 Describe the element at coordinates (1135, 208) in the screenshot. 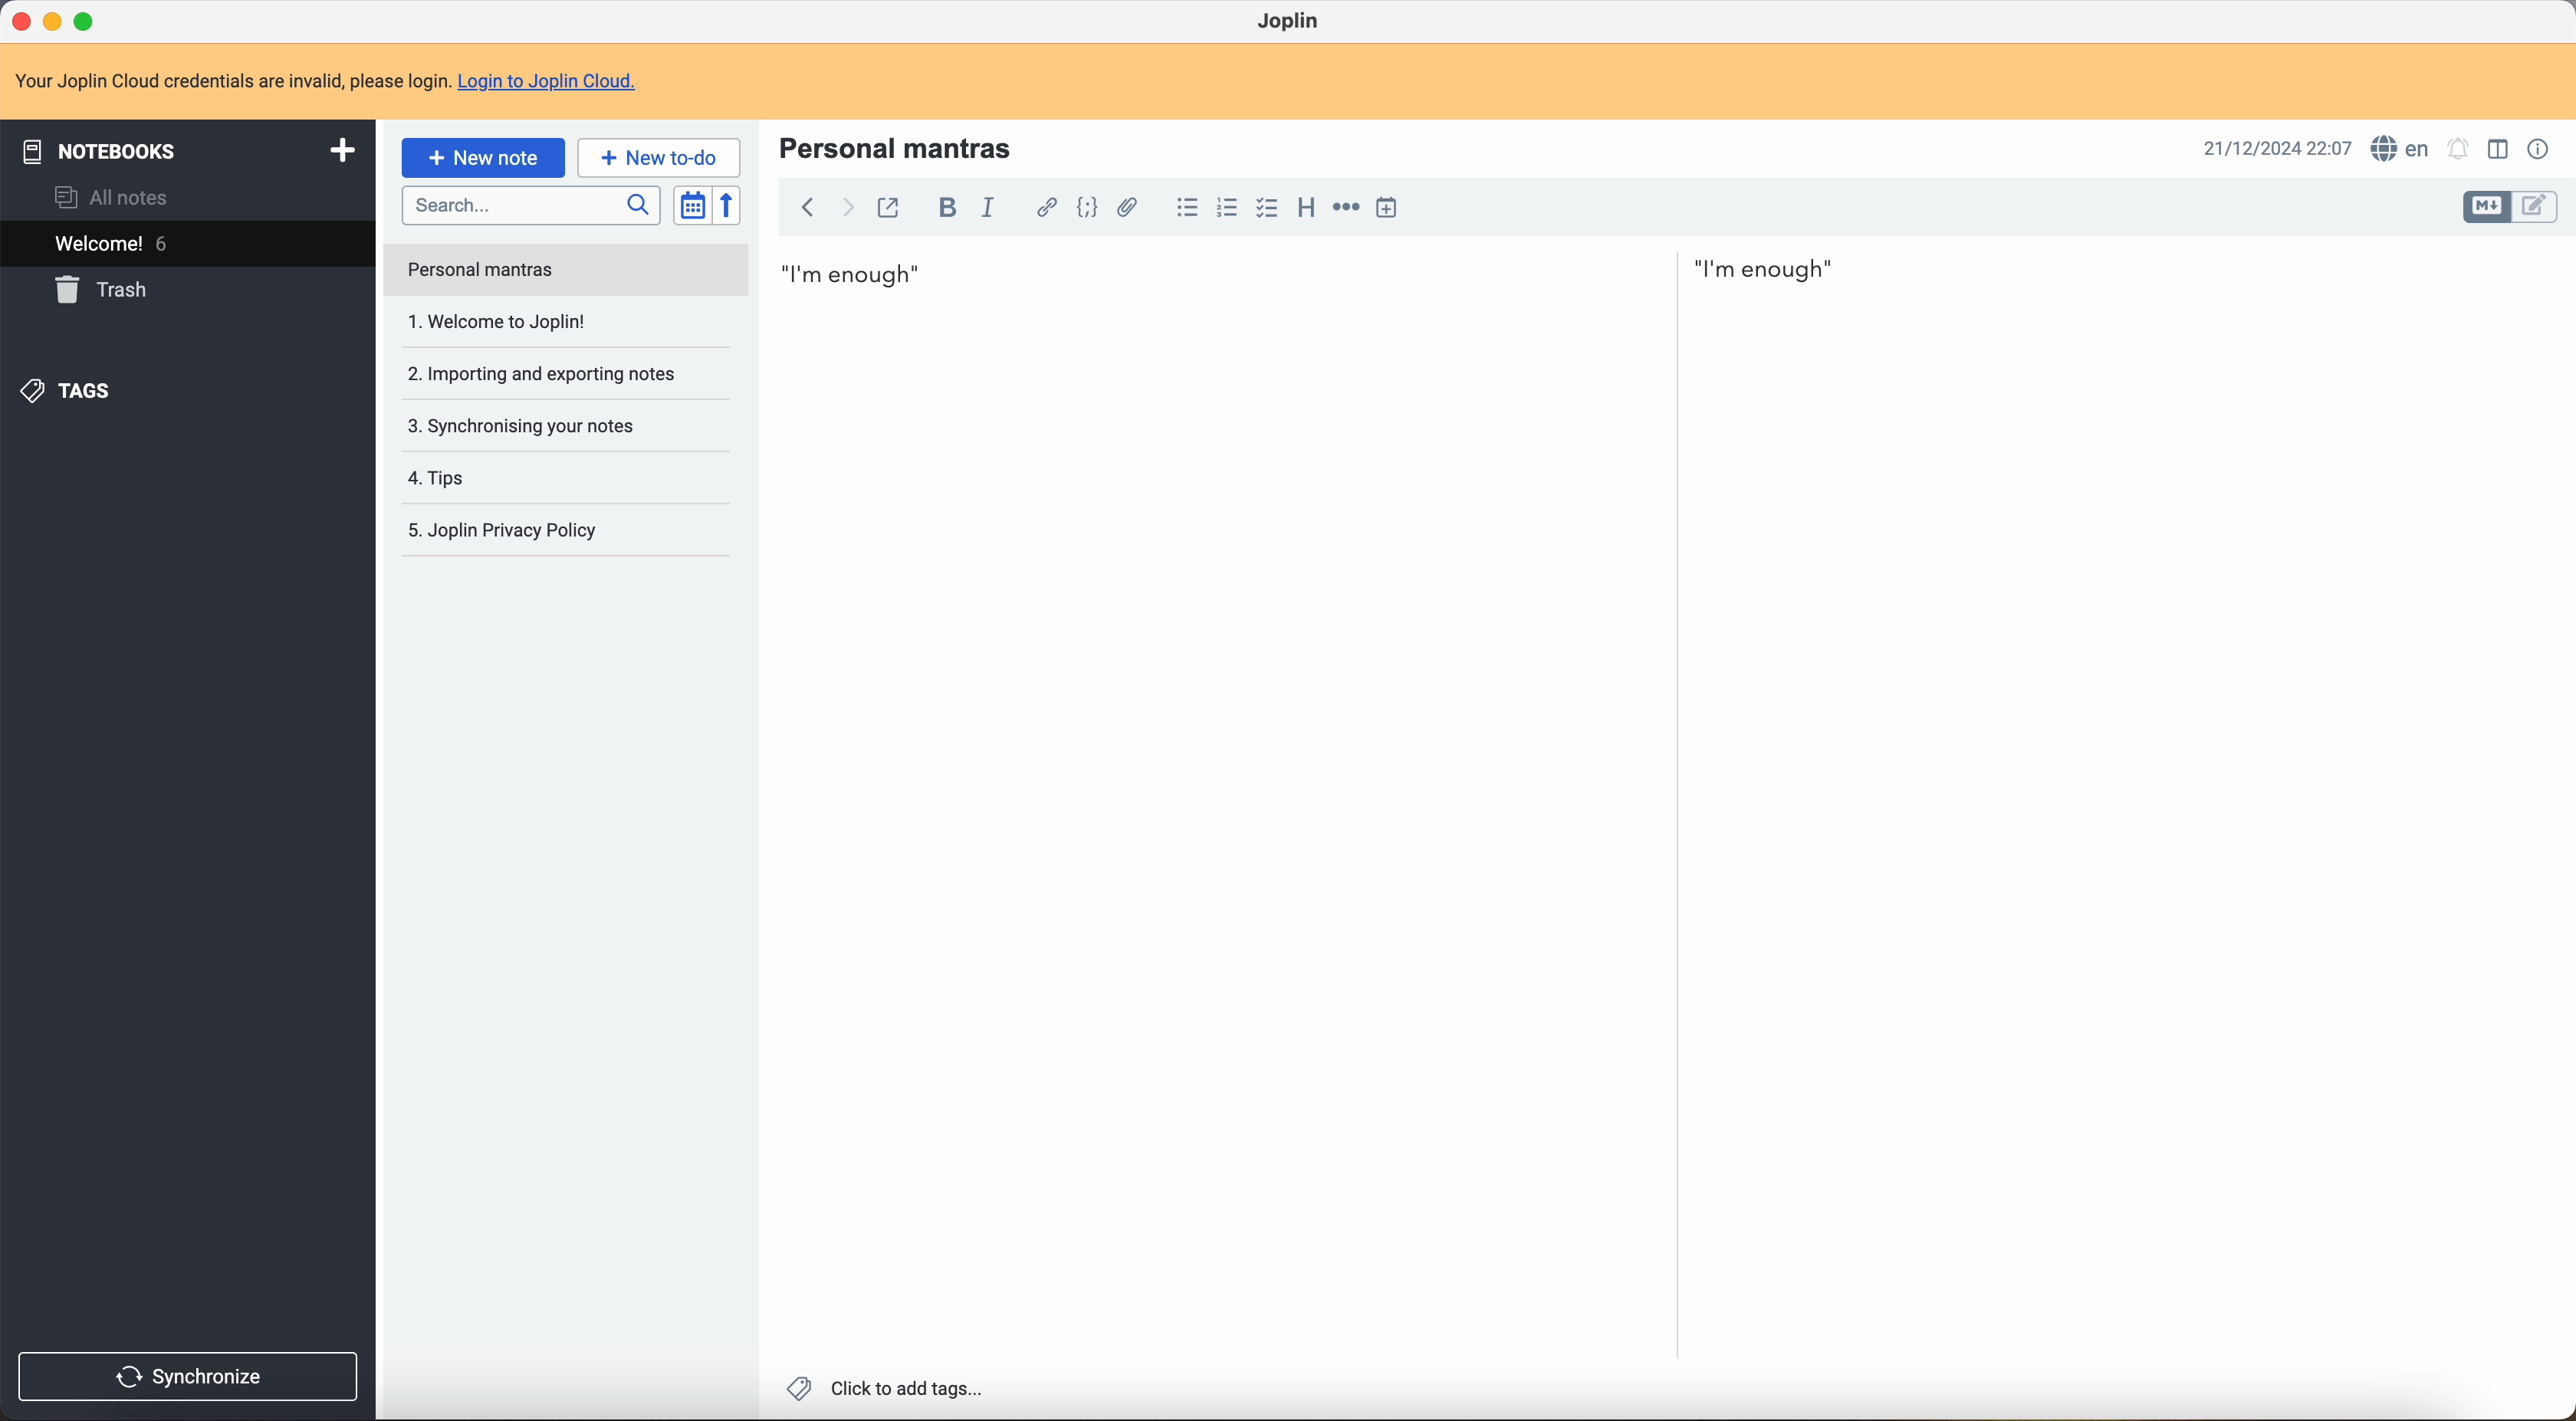

I see `attach file` at that location.